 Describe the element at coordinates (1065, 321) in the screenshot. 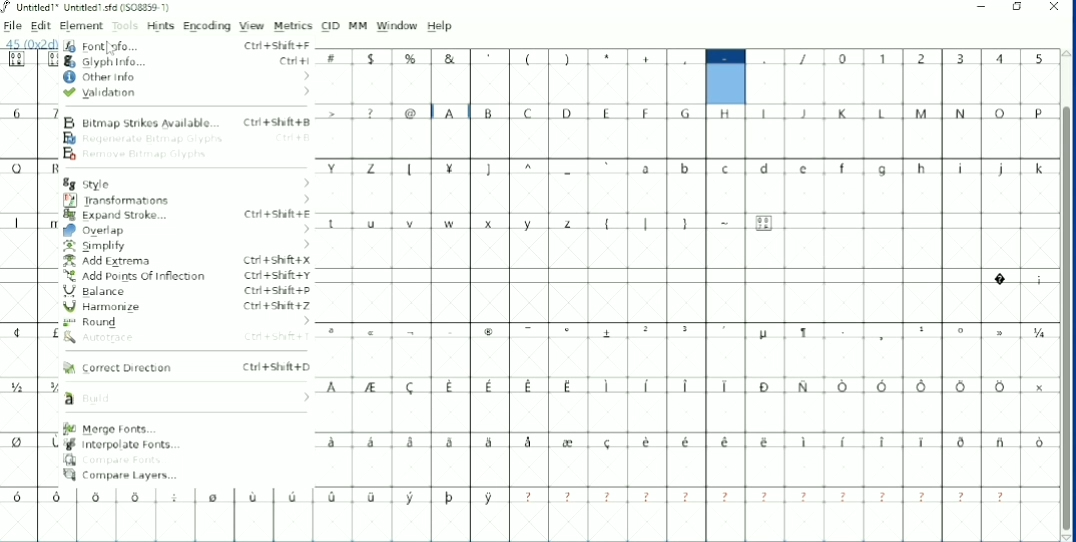

I see `Vertical scrollbar` at that location.